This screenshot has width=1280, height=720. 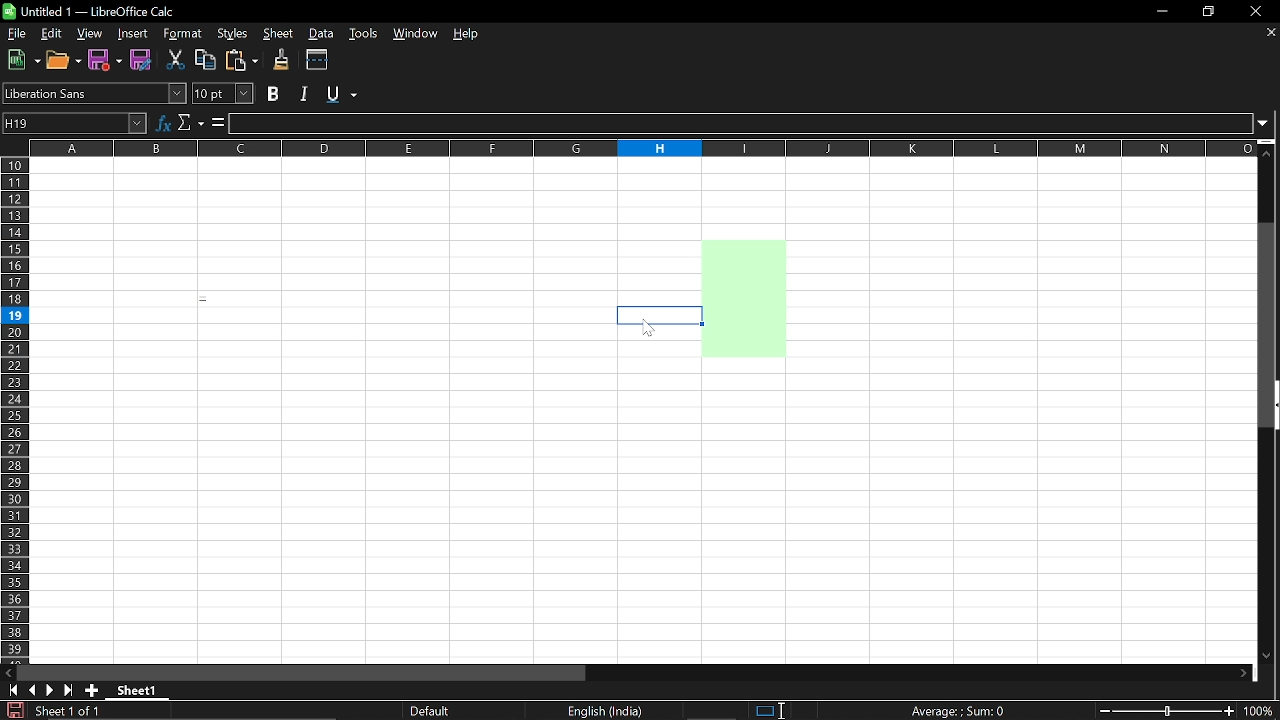 I want to click on Bold, so click(x=274, y=93).